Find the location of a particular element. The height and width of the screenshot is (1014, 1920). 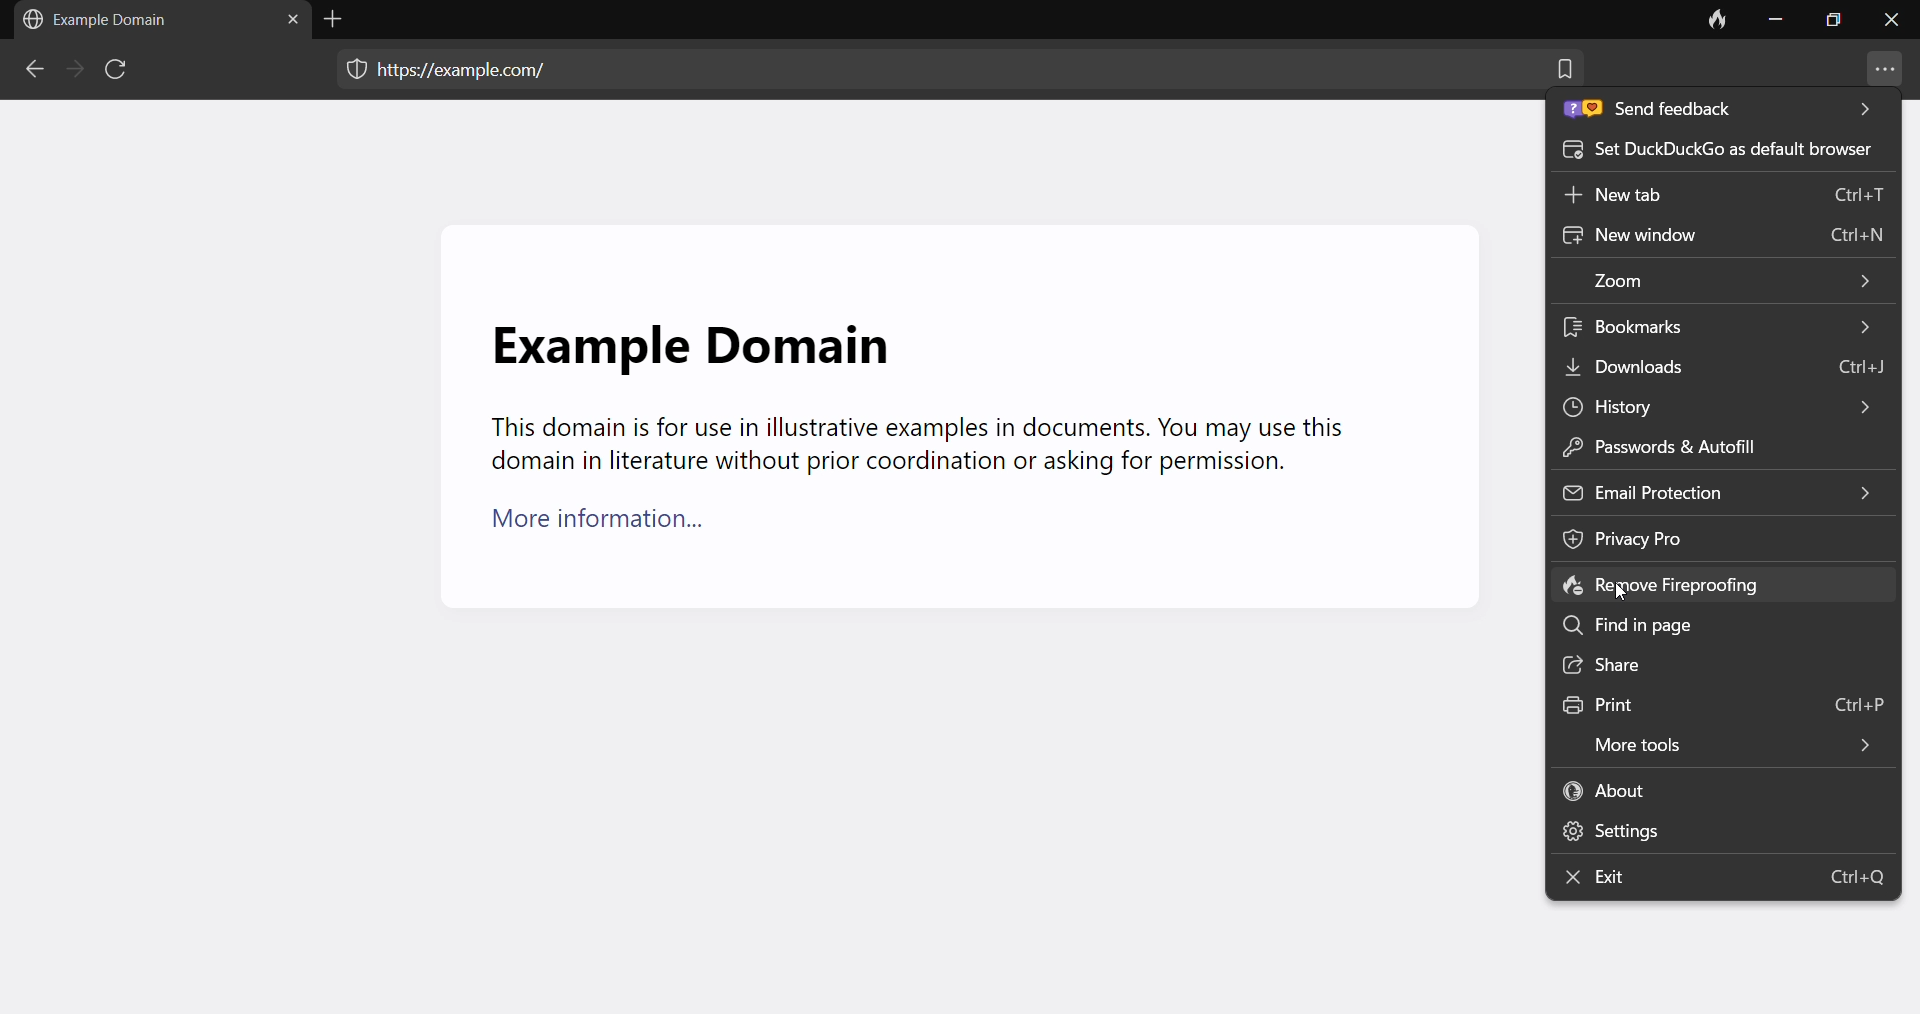

forward is located at coordinates (71, 70).